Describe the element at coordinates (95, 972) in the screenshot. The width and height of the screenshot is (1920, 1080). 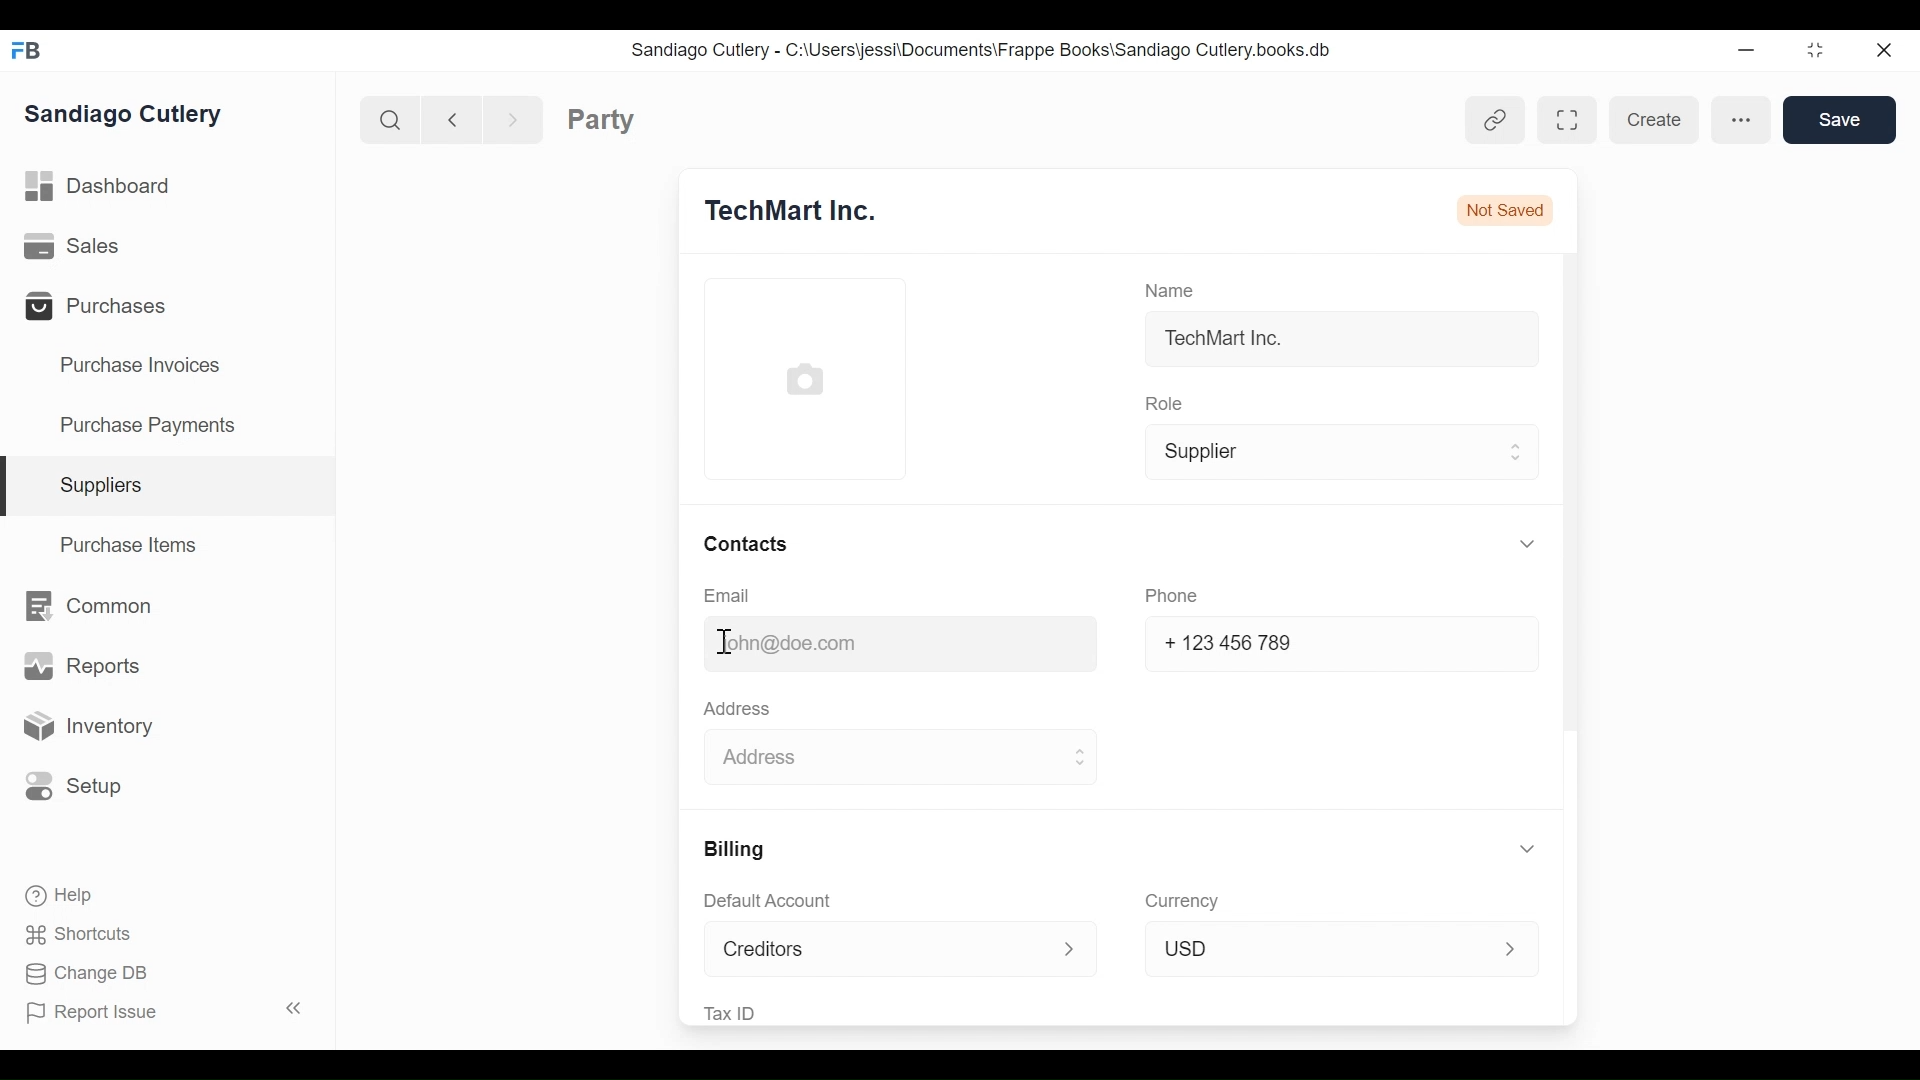
I see `Change DB` at that location.